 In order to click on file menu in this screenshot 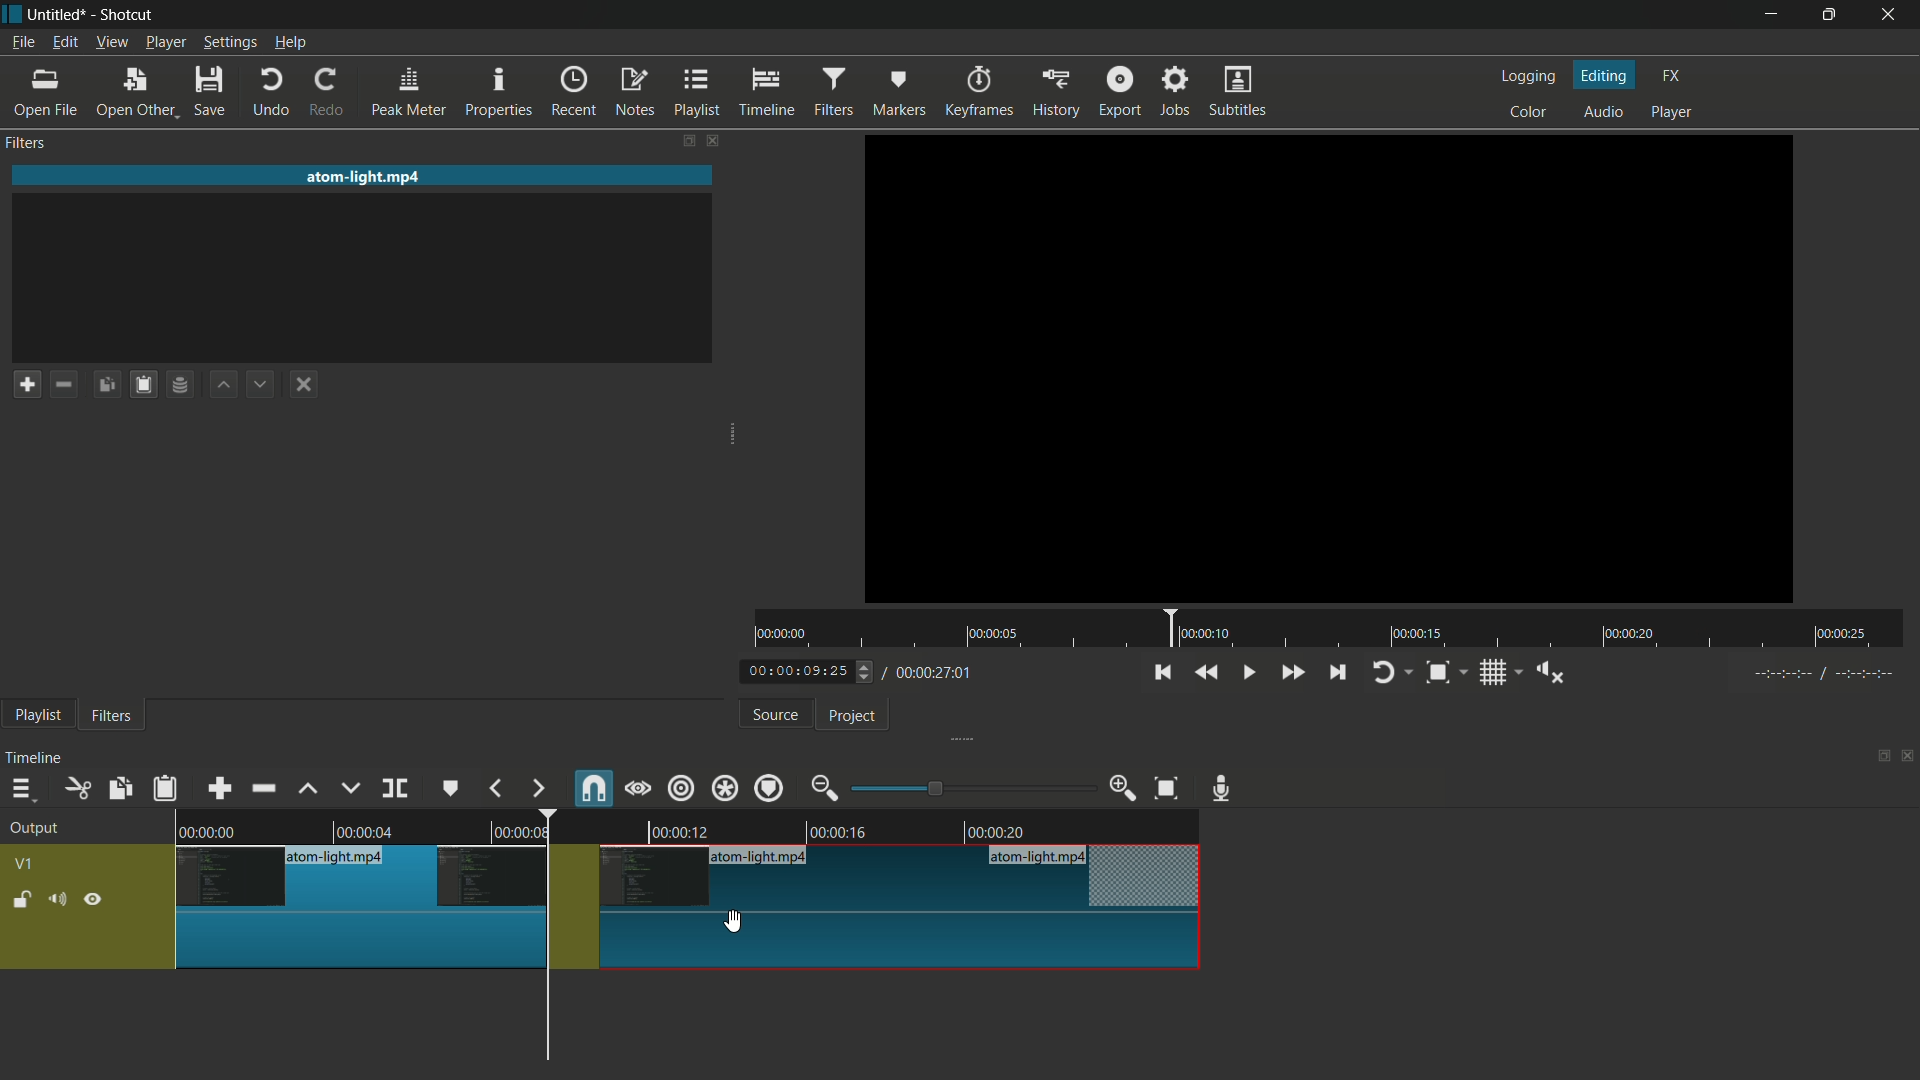, I will do `click(23, 43)`.